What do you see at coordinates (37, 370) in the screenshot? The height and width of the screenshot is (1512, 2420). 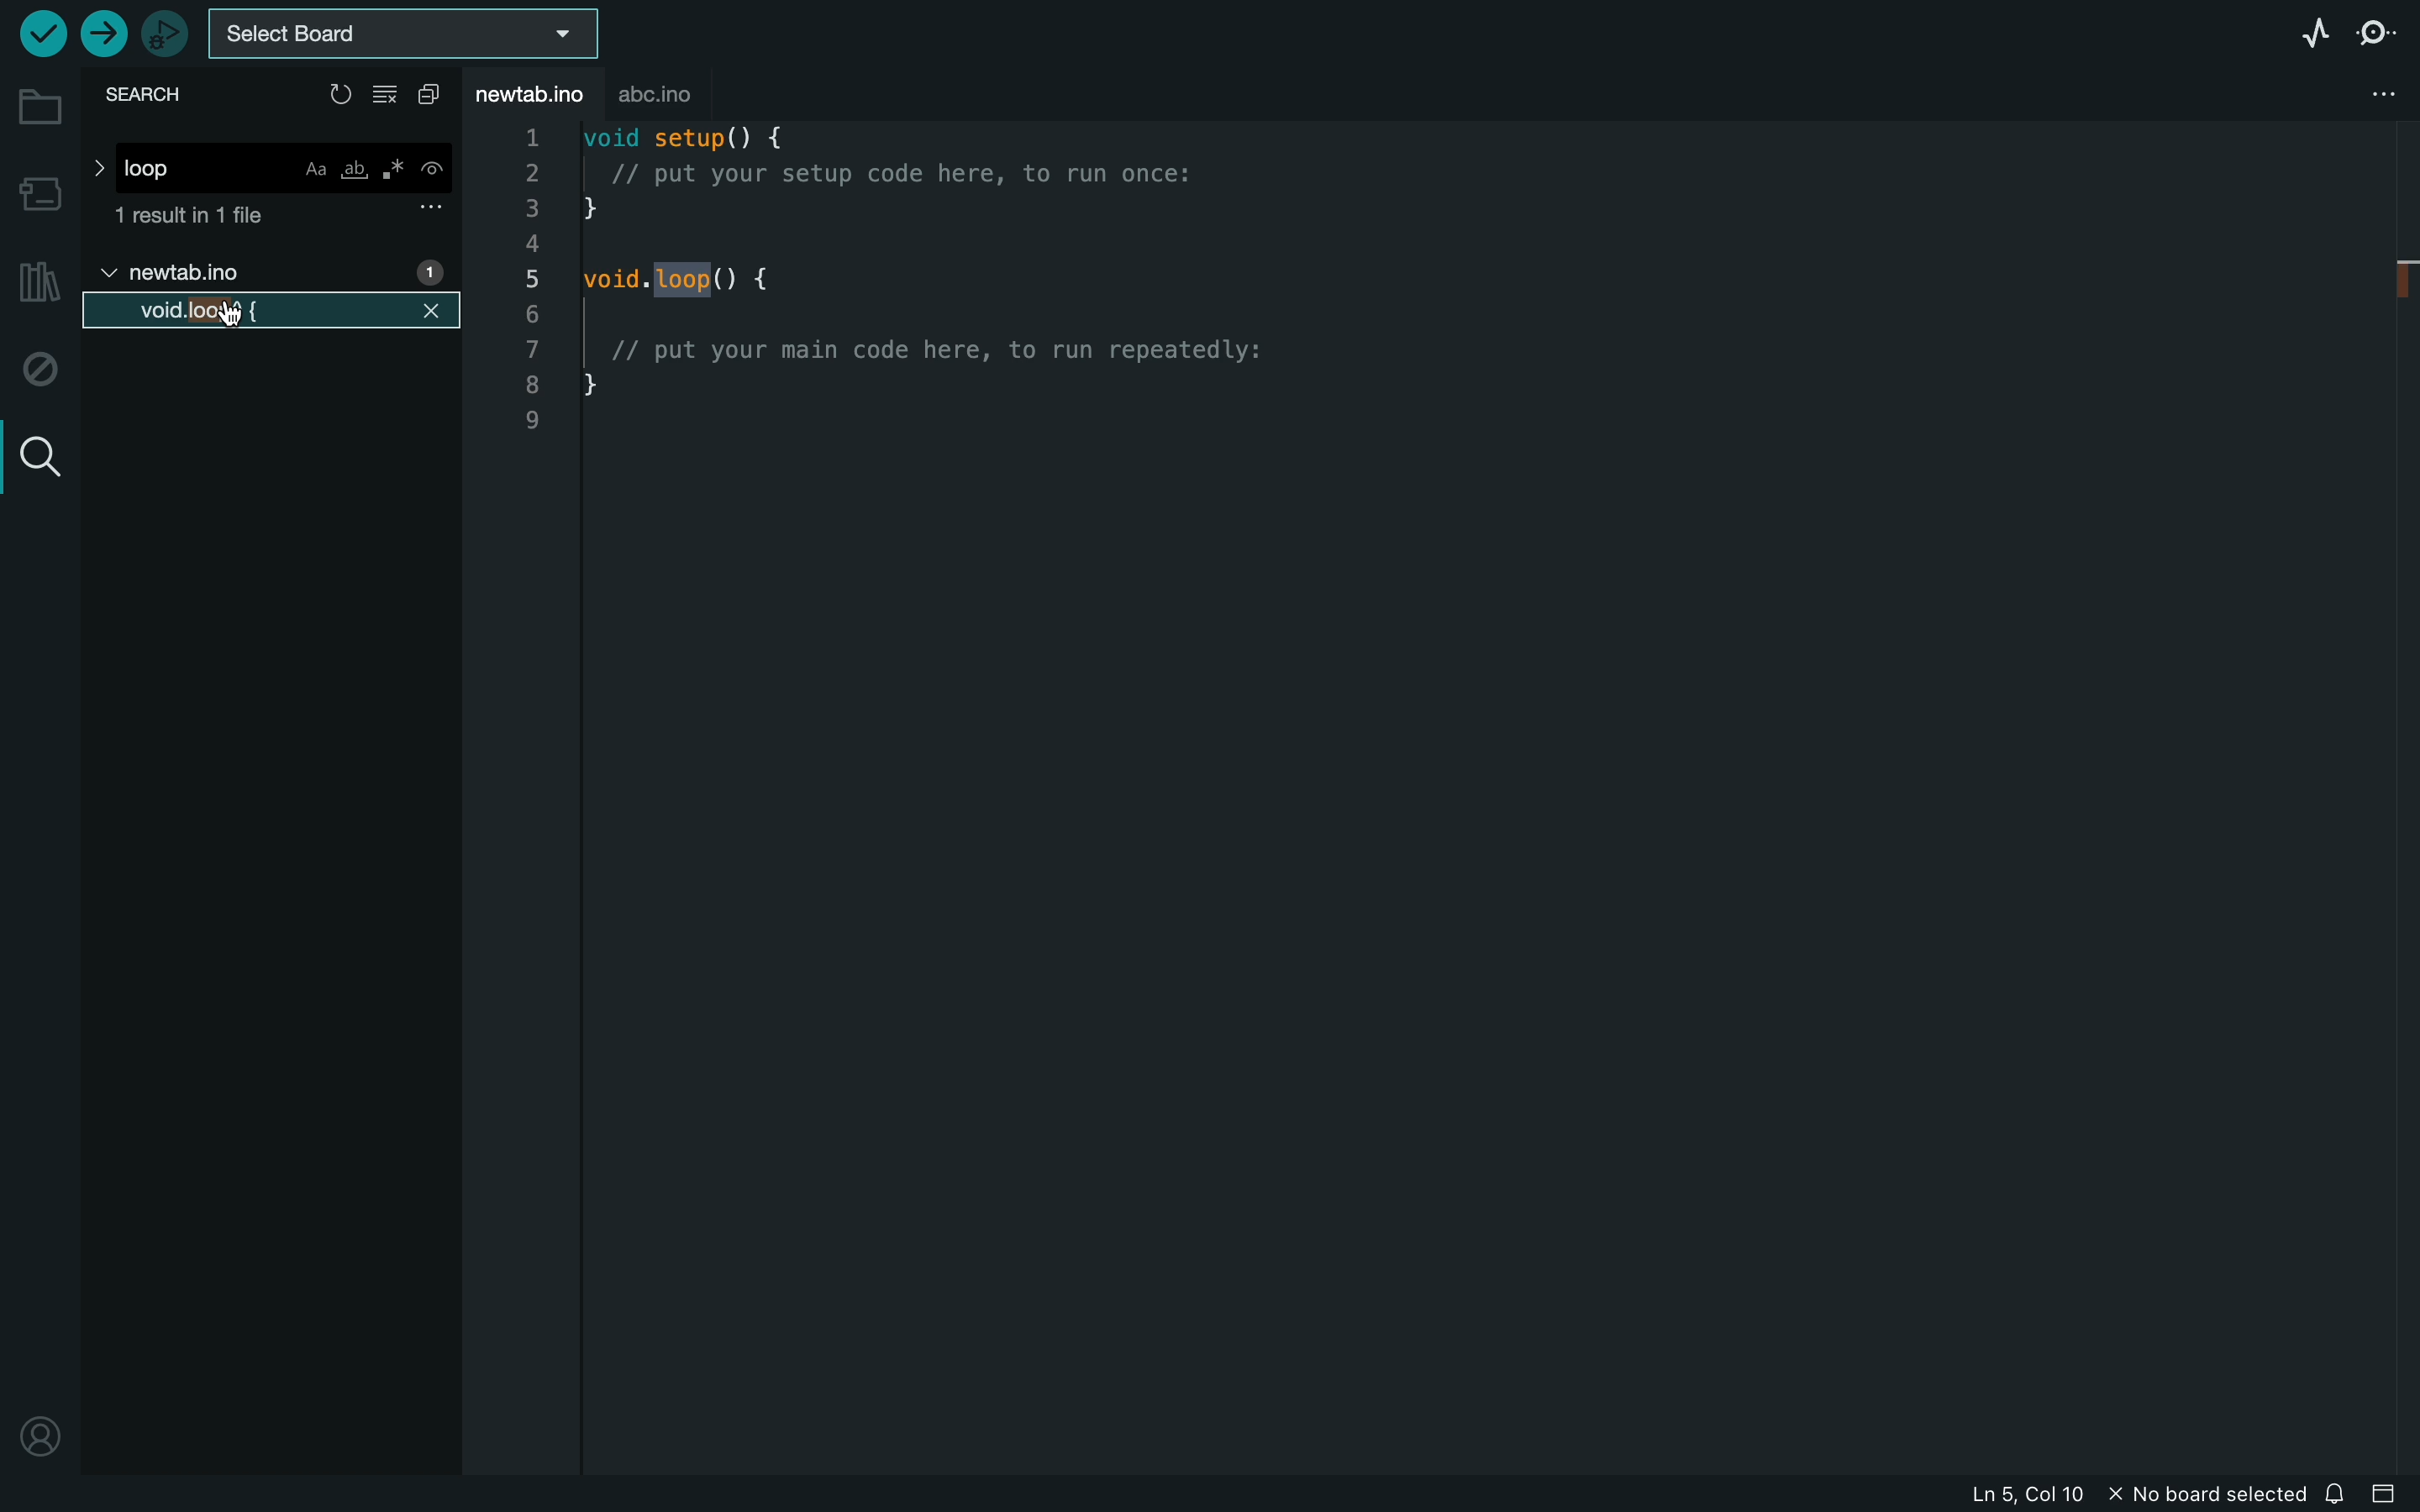 I see `debug` at bounding box center [37, 370].